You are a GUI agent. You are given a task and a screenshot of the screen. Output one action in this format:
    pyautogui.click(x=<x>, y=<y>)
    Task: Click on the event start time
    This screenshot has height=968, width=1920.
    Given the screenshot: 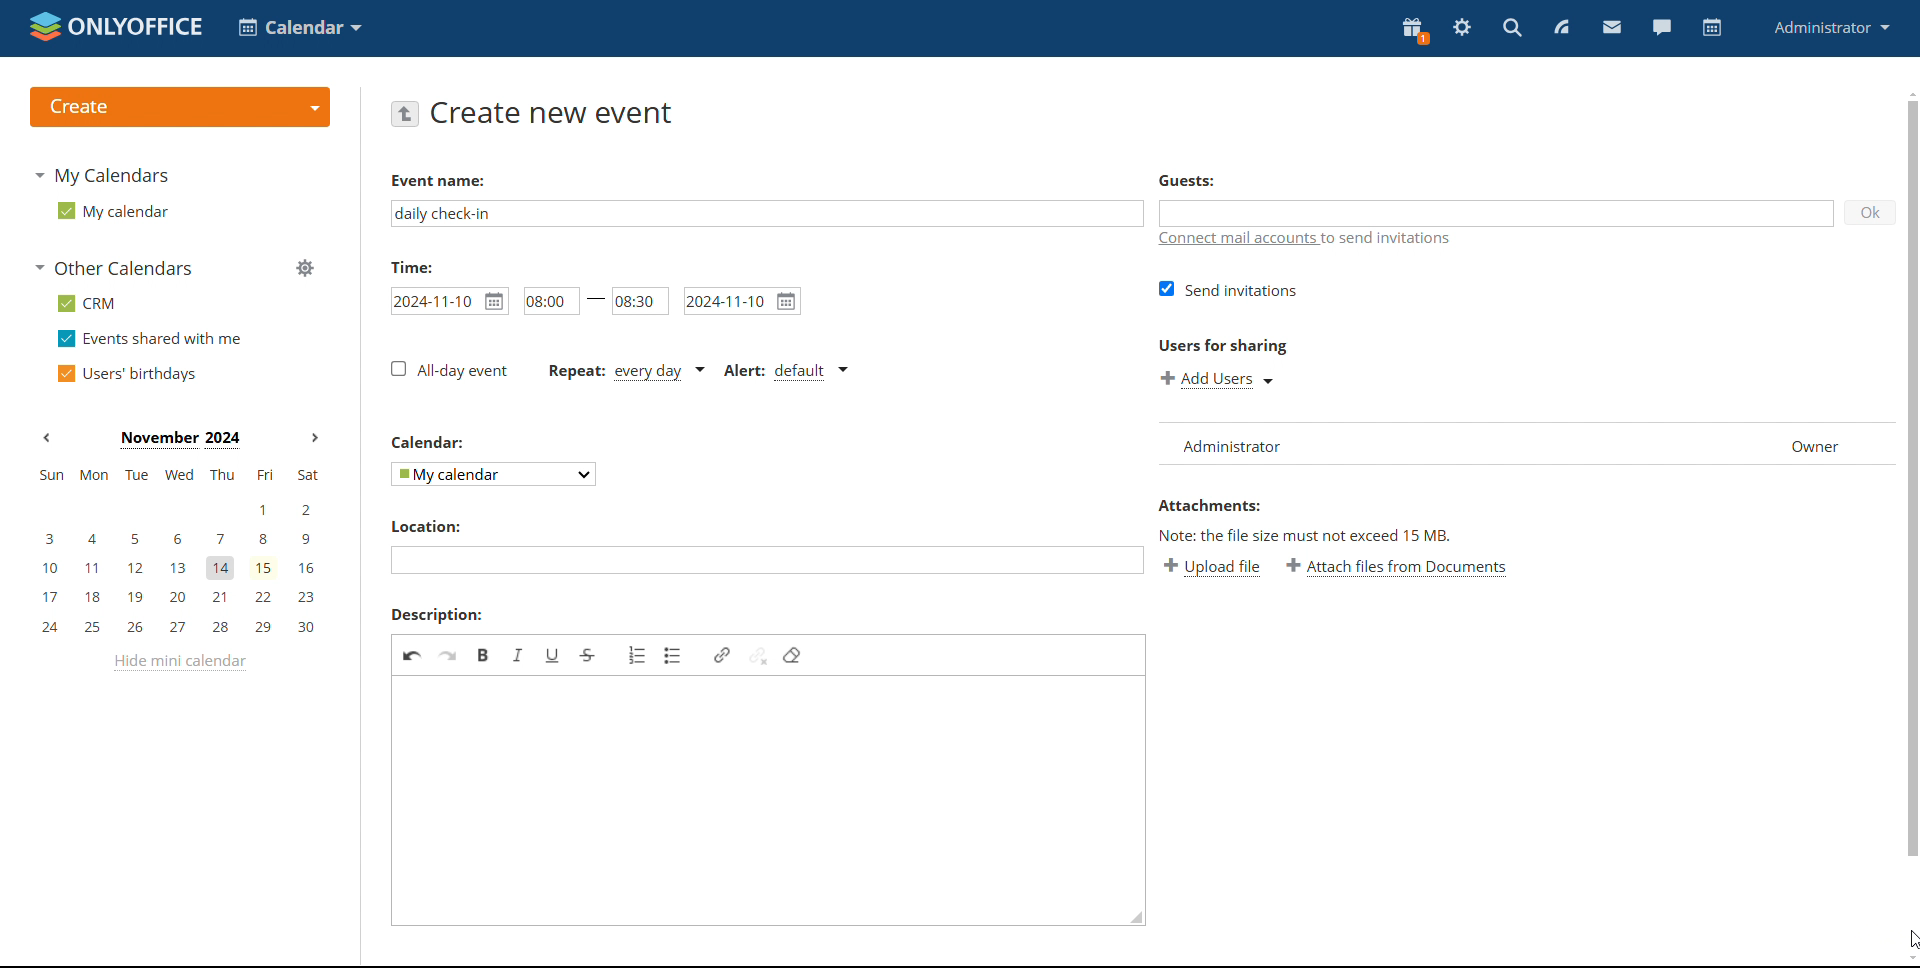 What is the action you would take?
    pyautogui.click(x=549, y=301)
    